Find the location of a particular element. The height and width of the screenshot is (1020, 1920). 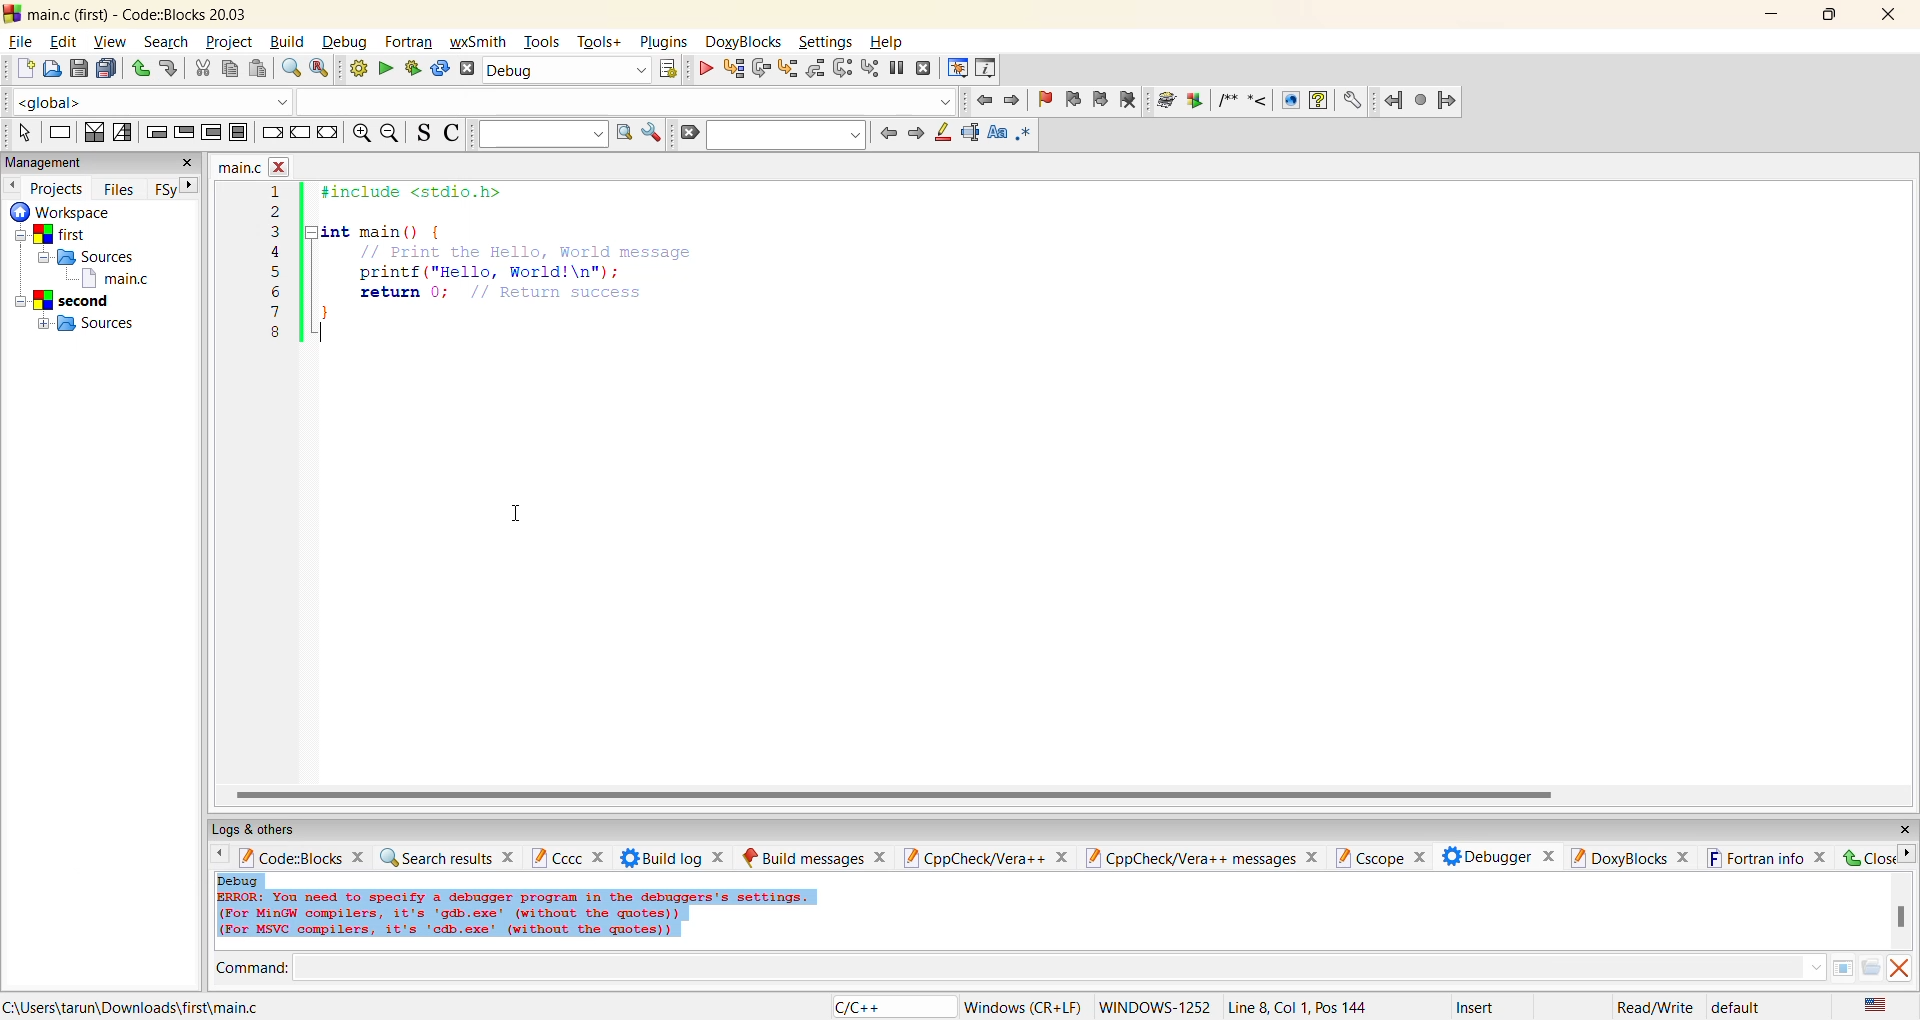

zoom in is located at coordinates (358, 133).